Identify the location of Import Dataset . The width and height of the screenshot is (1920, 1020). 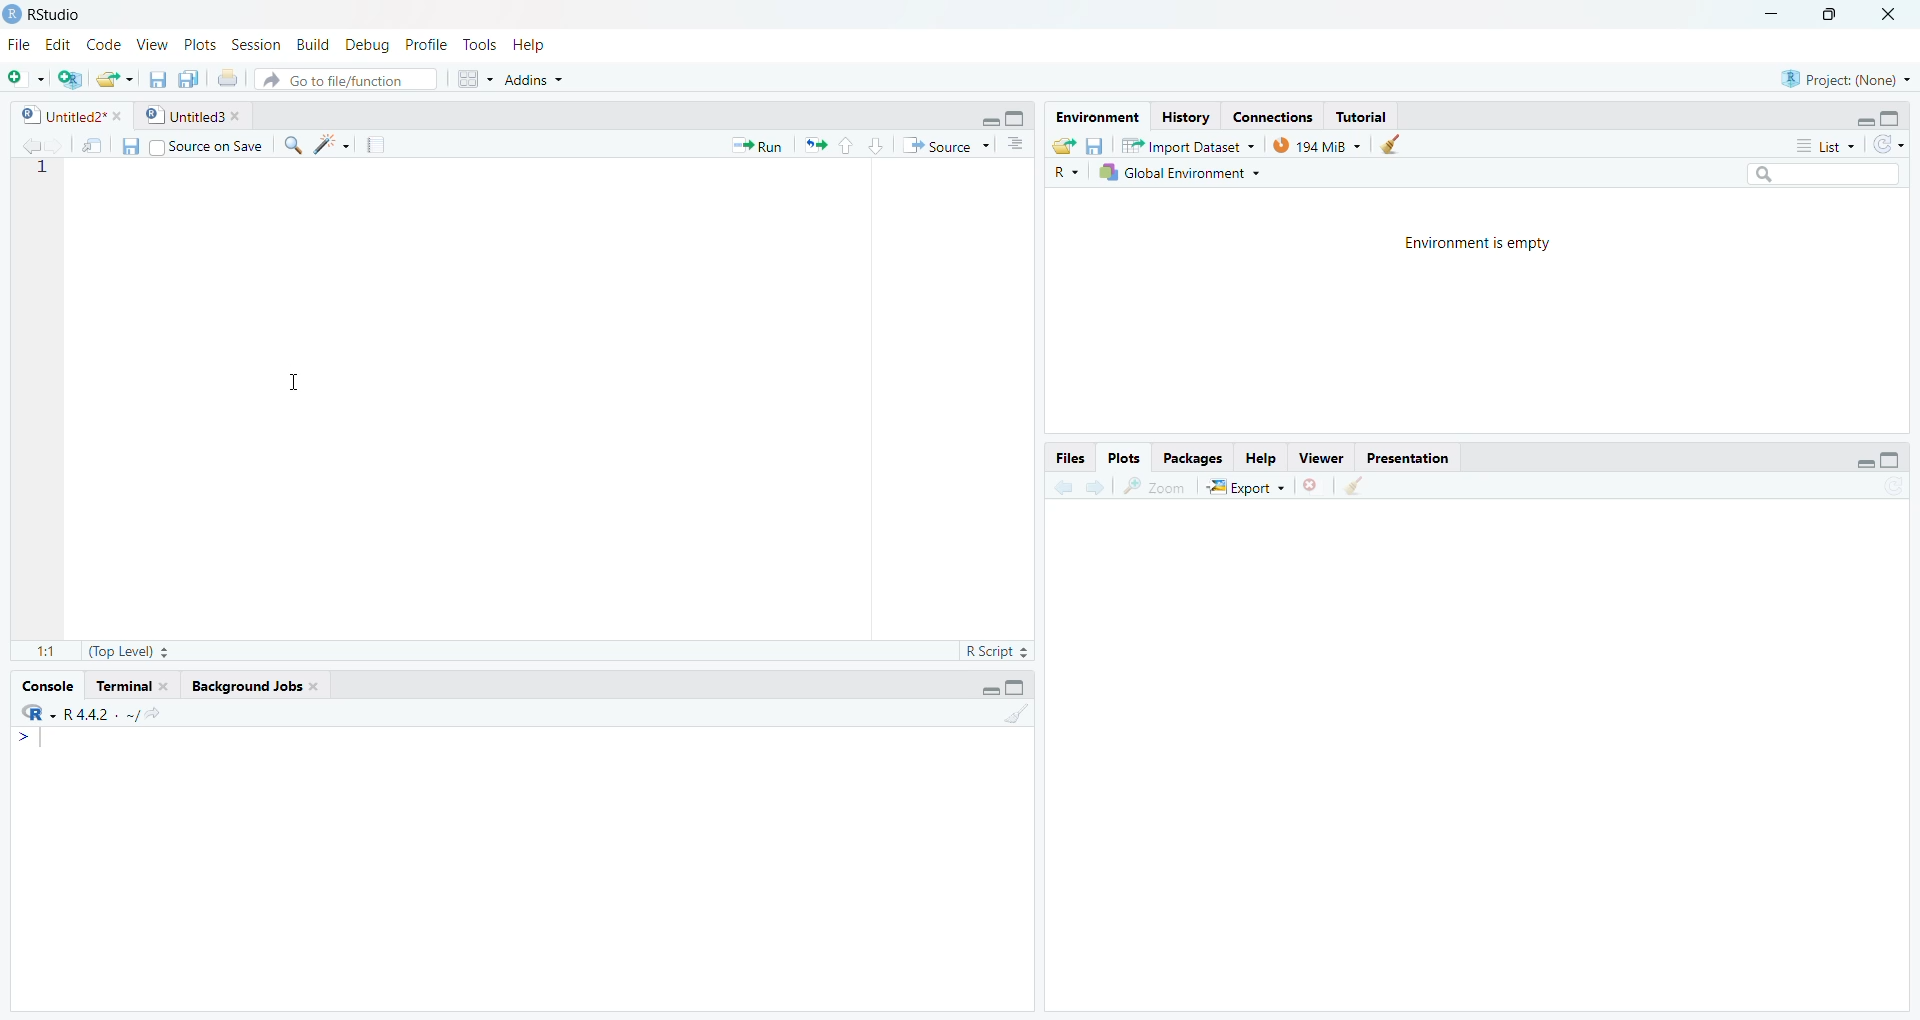
(1193, 144).